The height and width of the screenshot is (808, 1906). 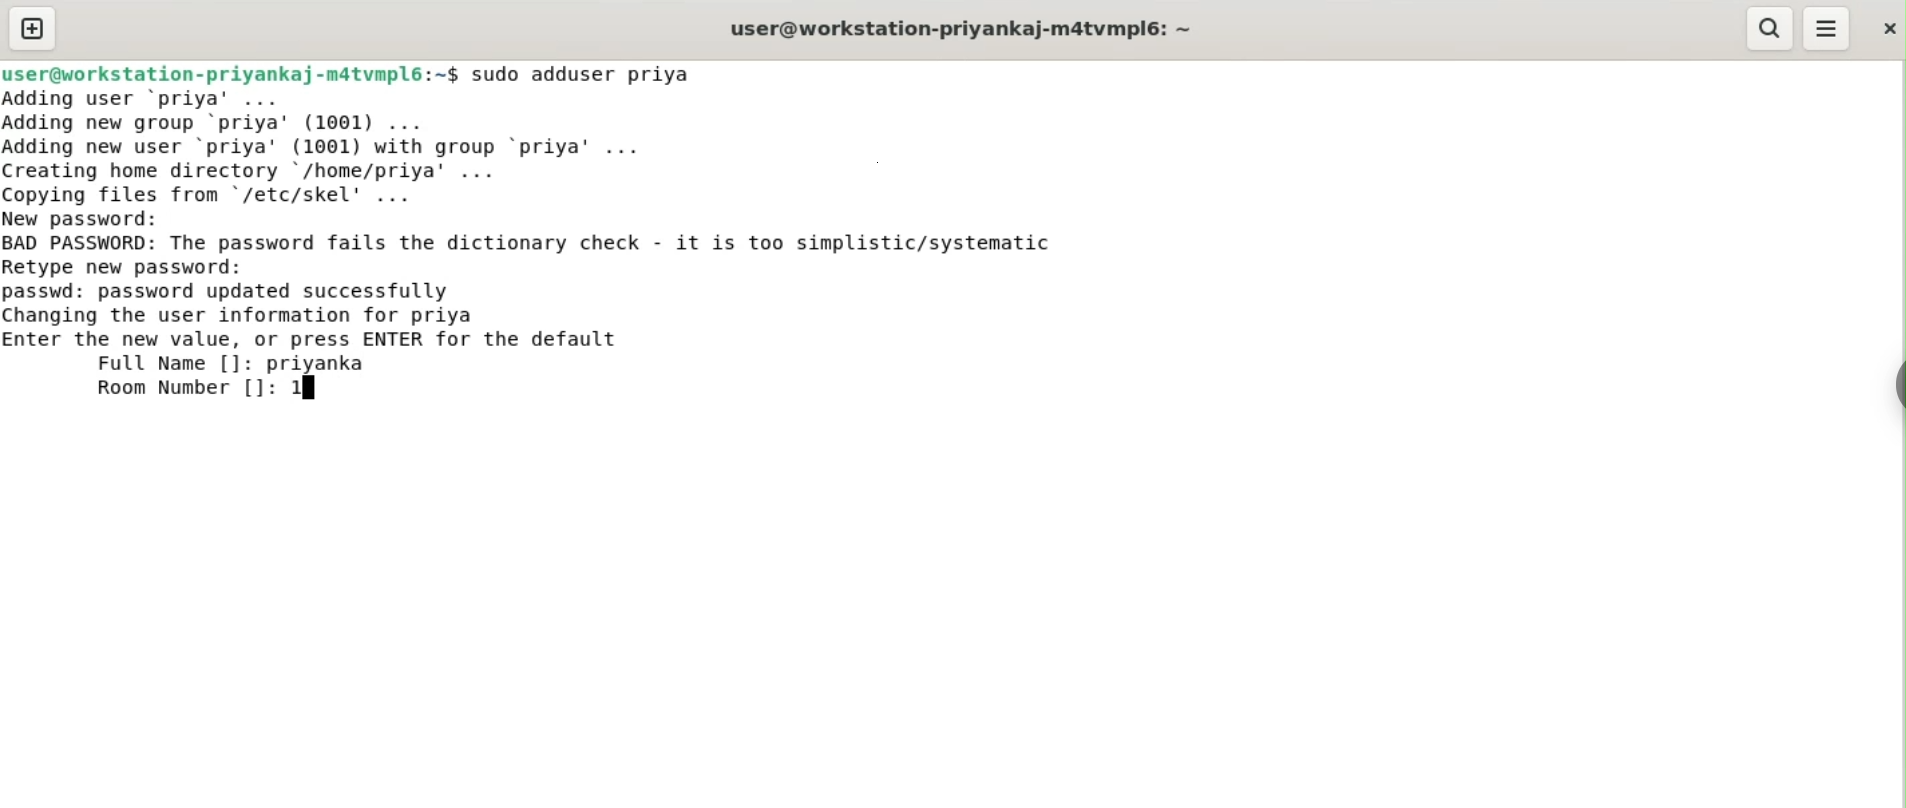 What do you see at coordinates (595, 74) in the screenshot?
I see `sudo adduser priya` at bounding box center [595, 74].